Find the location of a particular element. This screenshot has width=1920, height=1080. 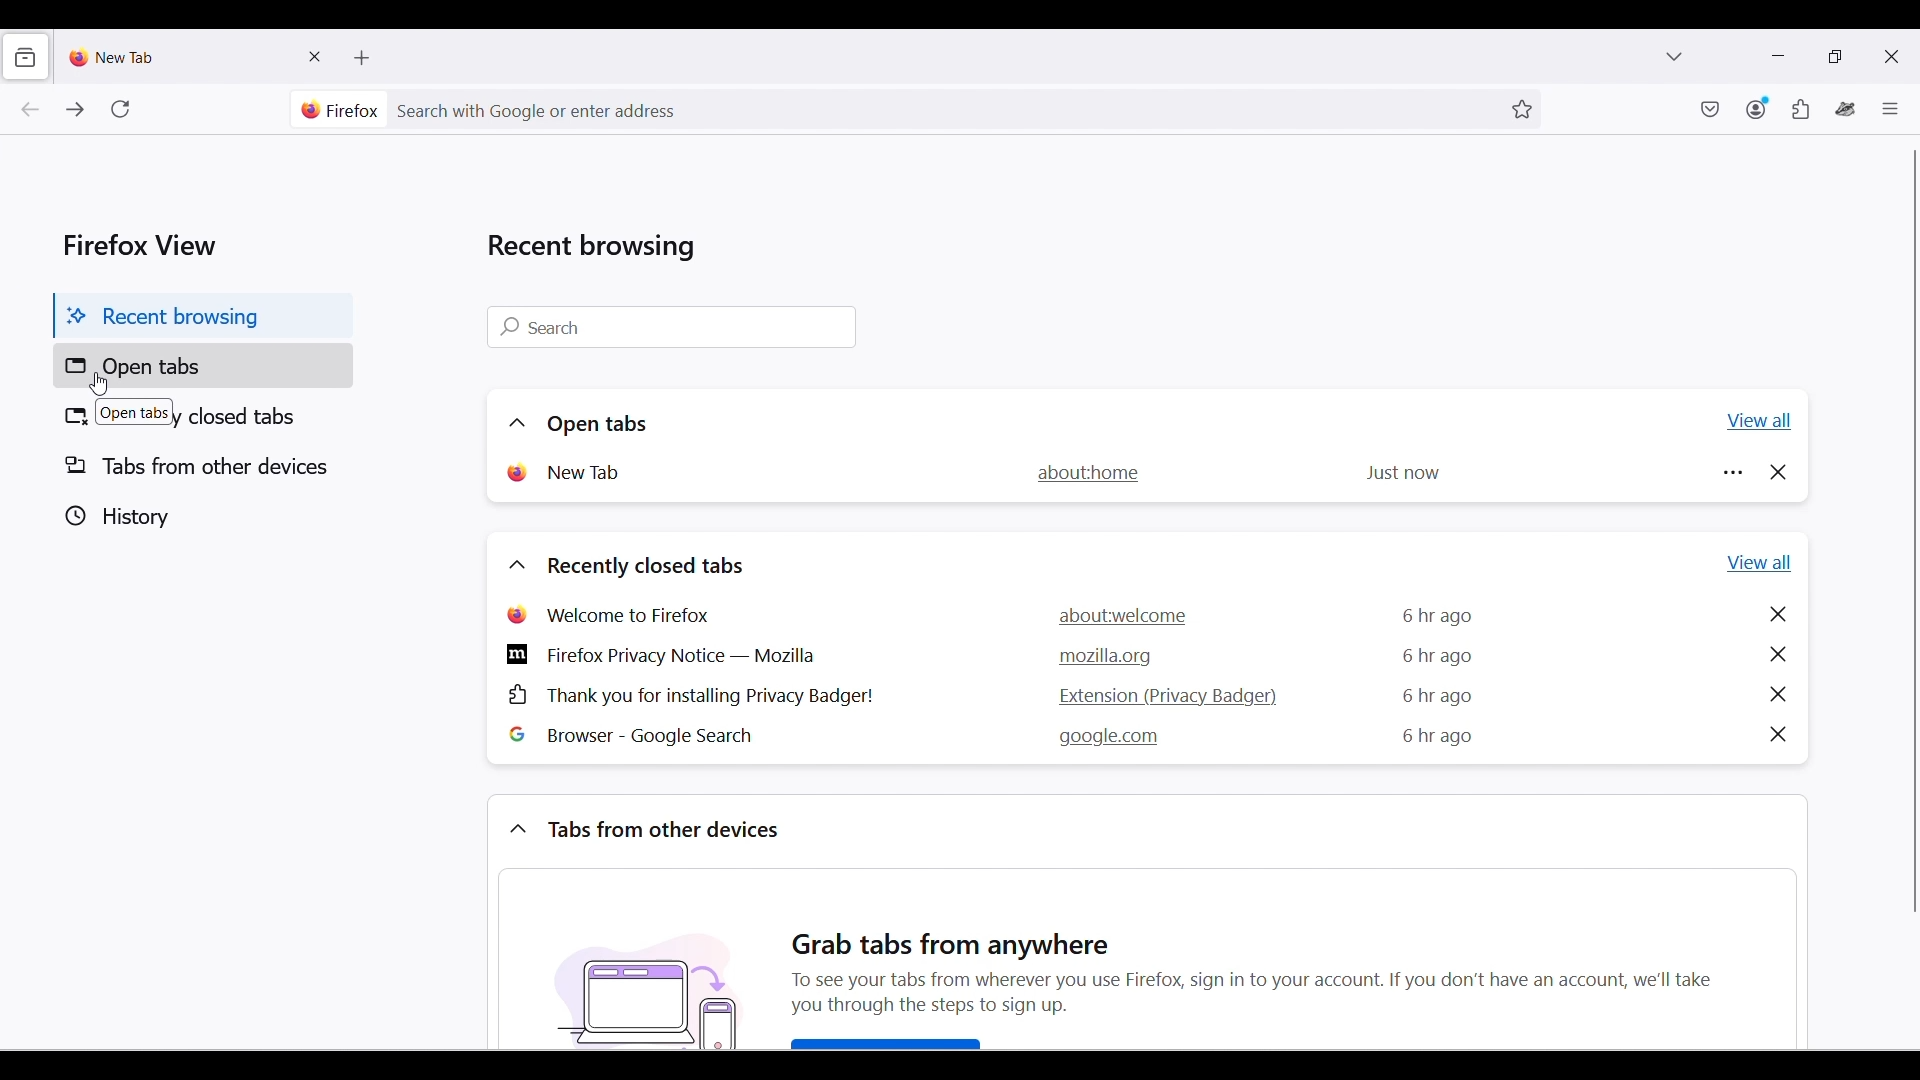

Section title - Tabs from other devices is located at coordinates (662, 829).